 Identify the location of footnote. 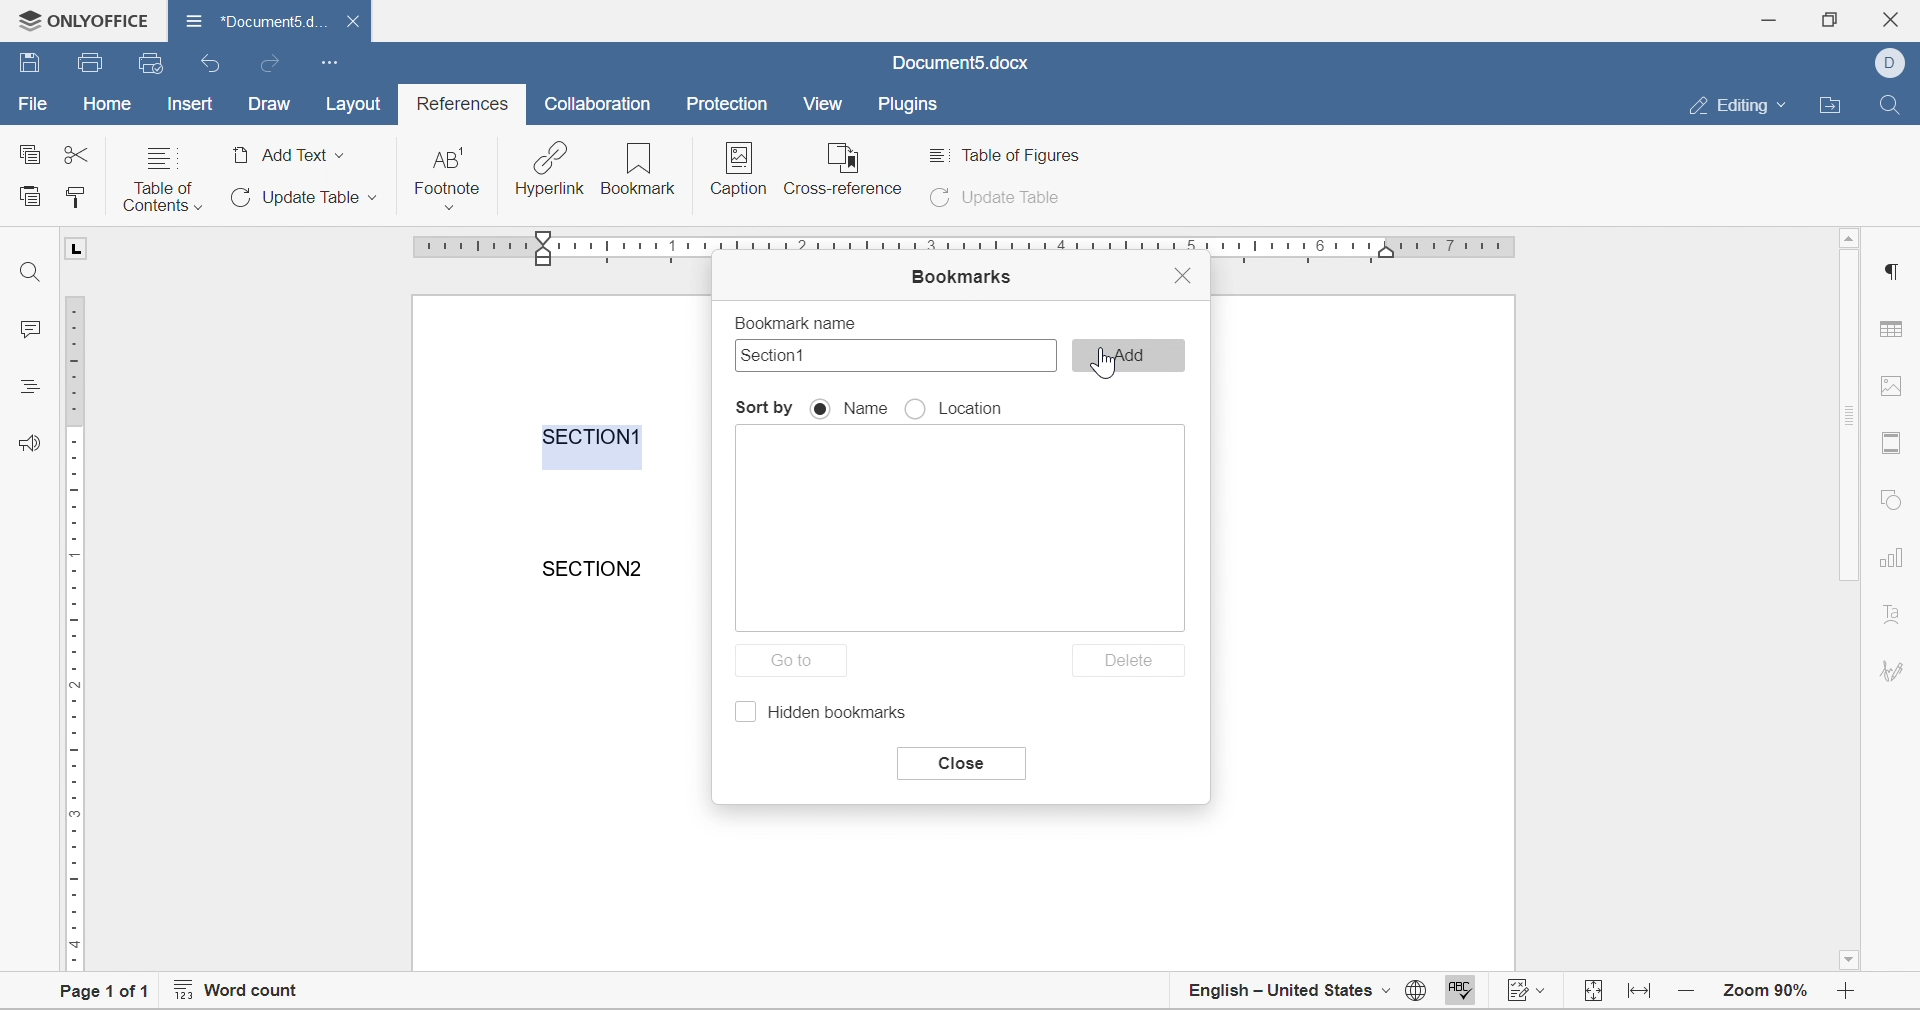
(449, 177).